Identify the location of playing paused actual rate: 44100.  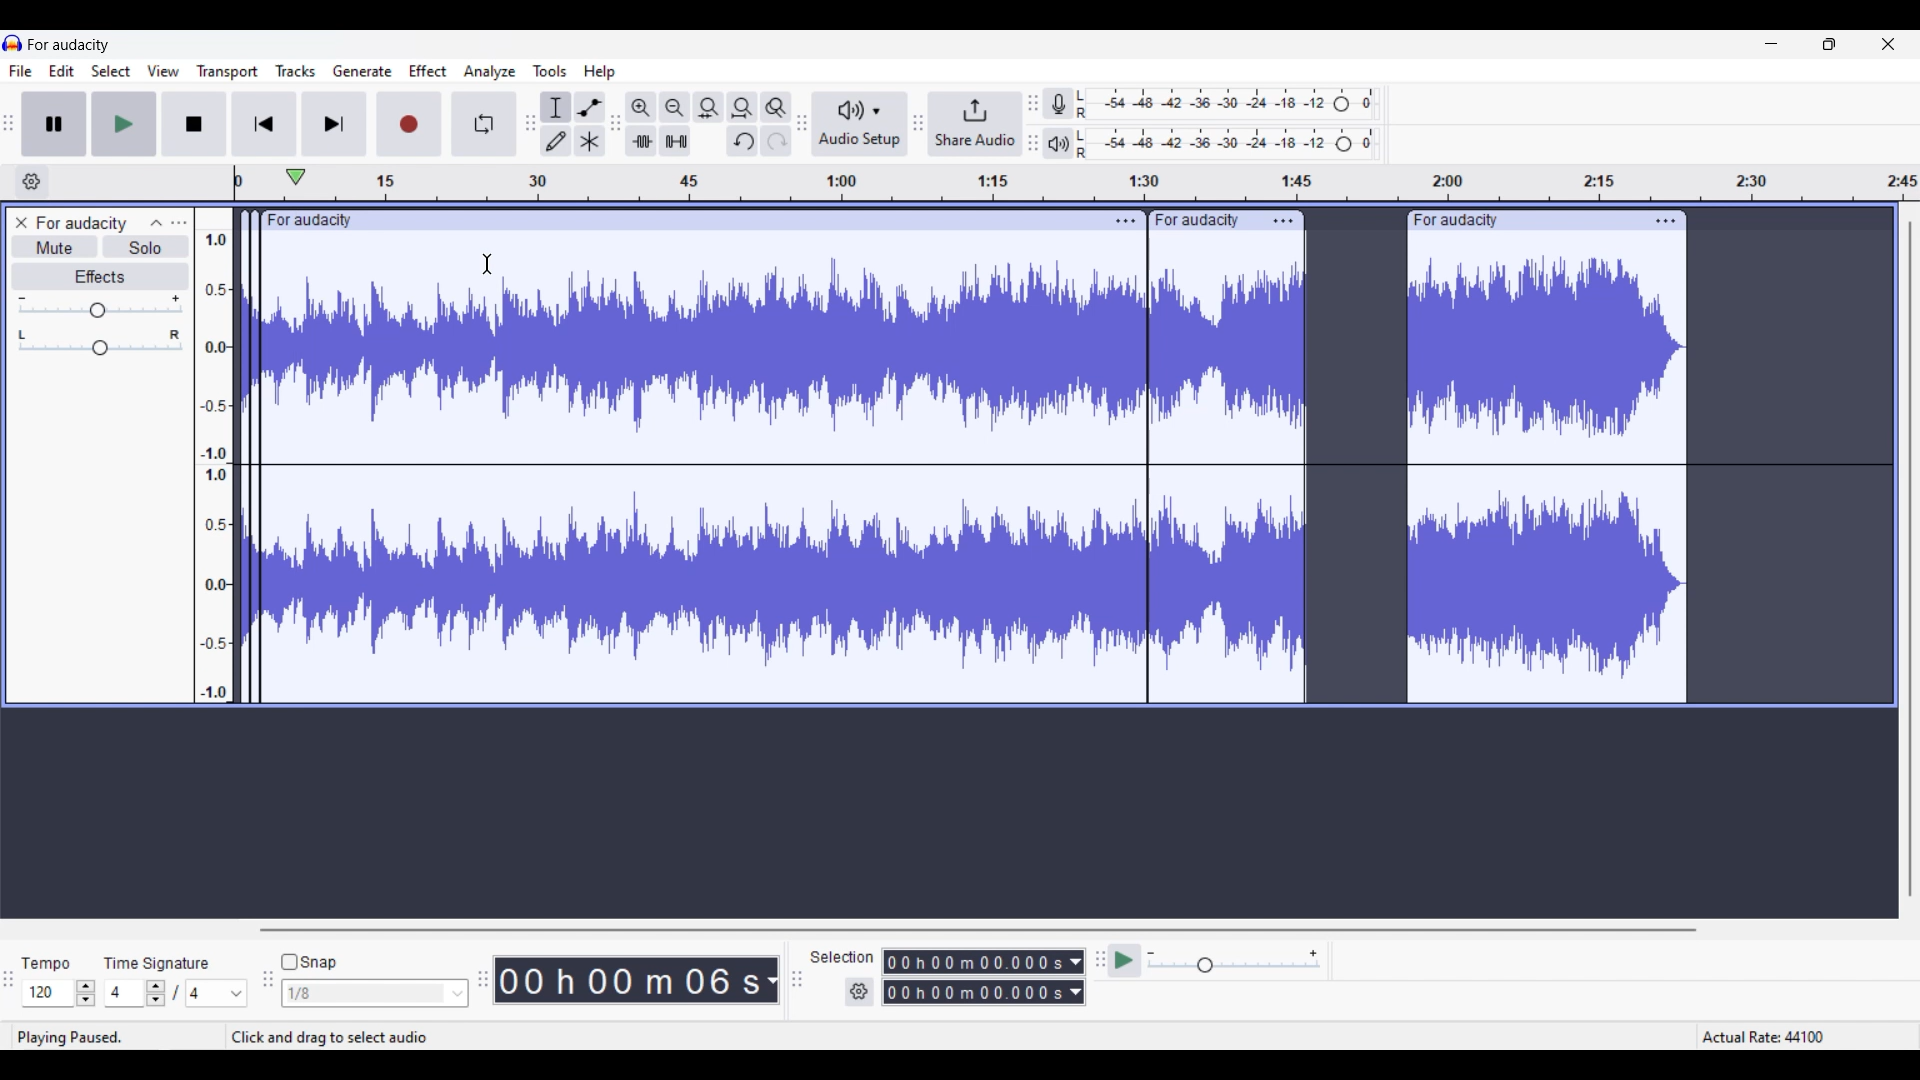
(951, 1036).